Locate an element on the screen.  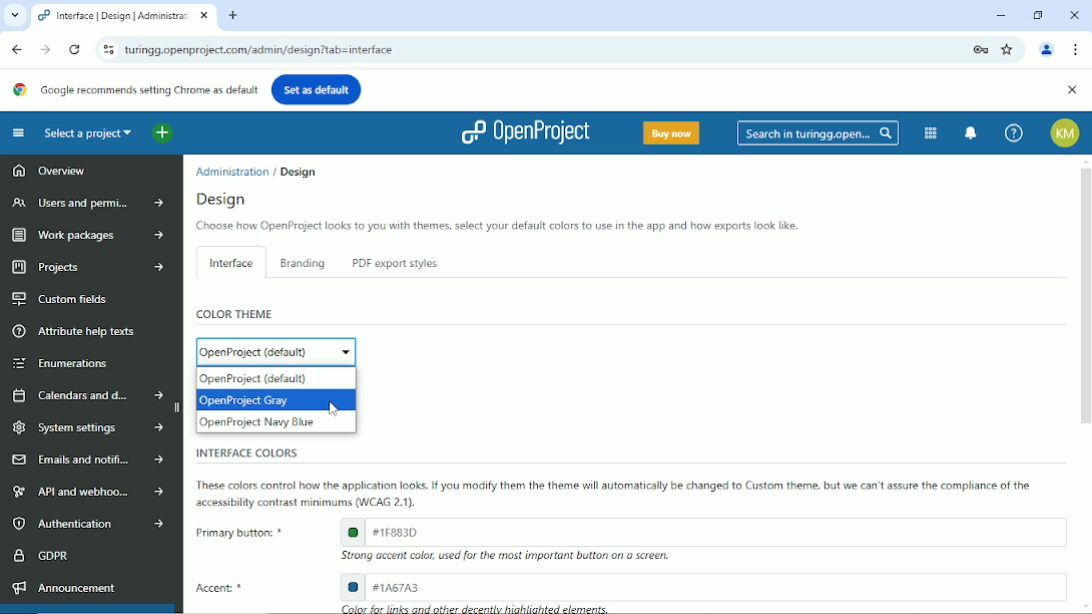
To notification center is located at coordinates (972, 132).